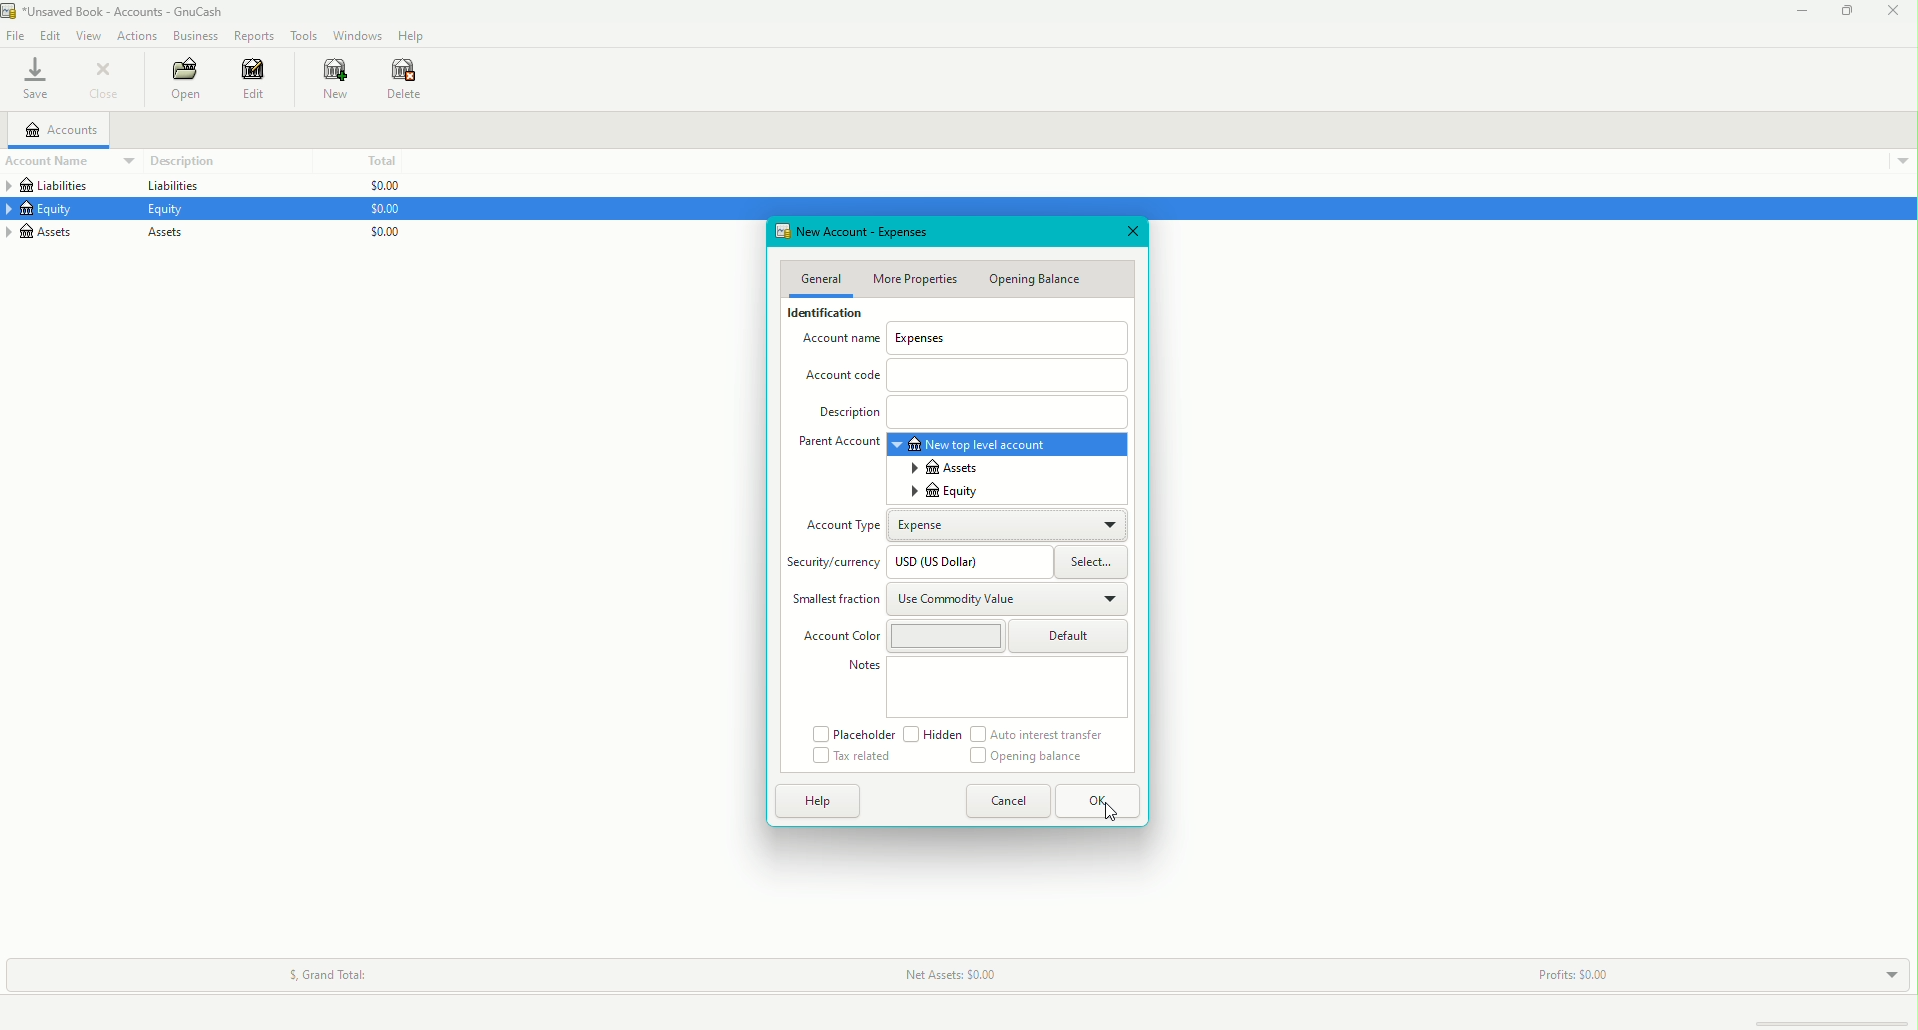 The height and width of the screenshot is (1030, 1918). What do you see at coordinates (1573, 971) in the screenshot?
I see `Profits` at bounding box center [1573, 971].